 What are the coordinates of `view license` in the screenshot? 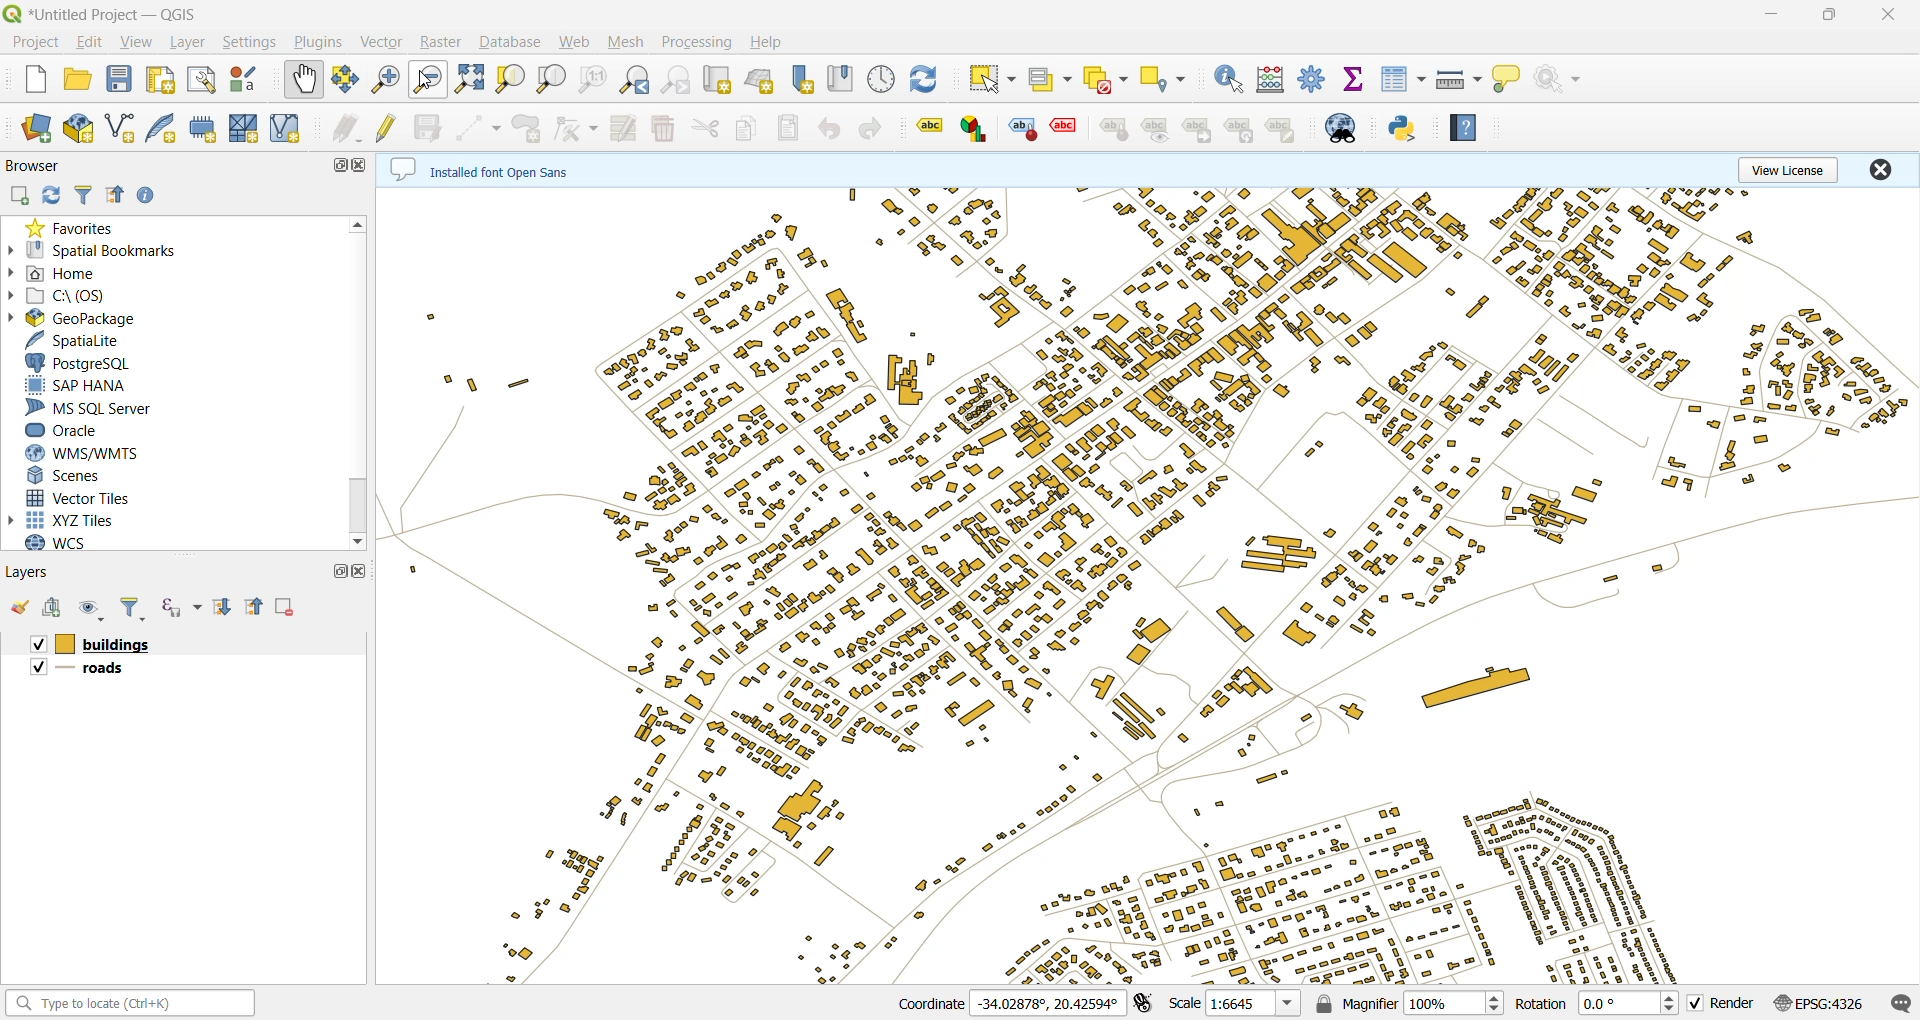 It's located at (1790, 170).